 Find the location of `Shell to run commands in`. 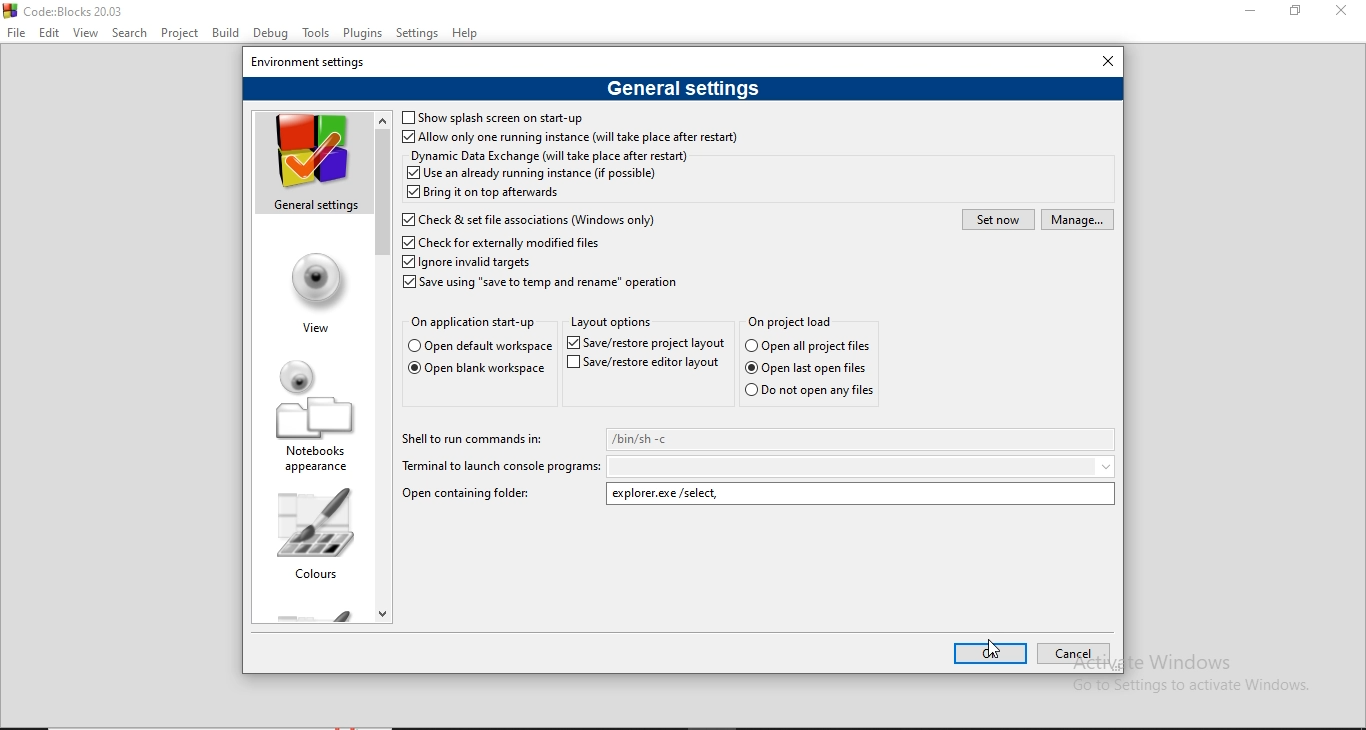

Shell to run commands in is located at coordinates (474, 442).